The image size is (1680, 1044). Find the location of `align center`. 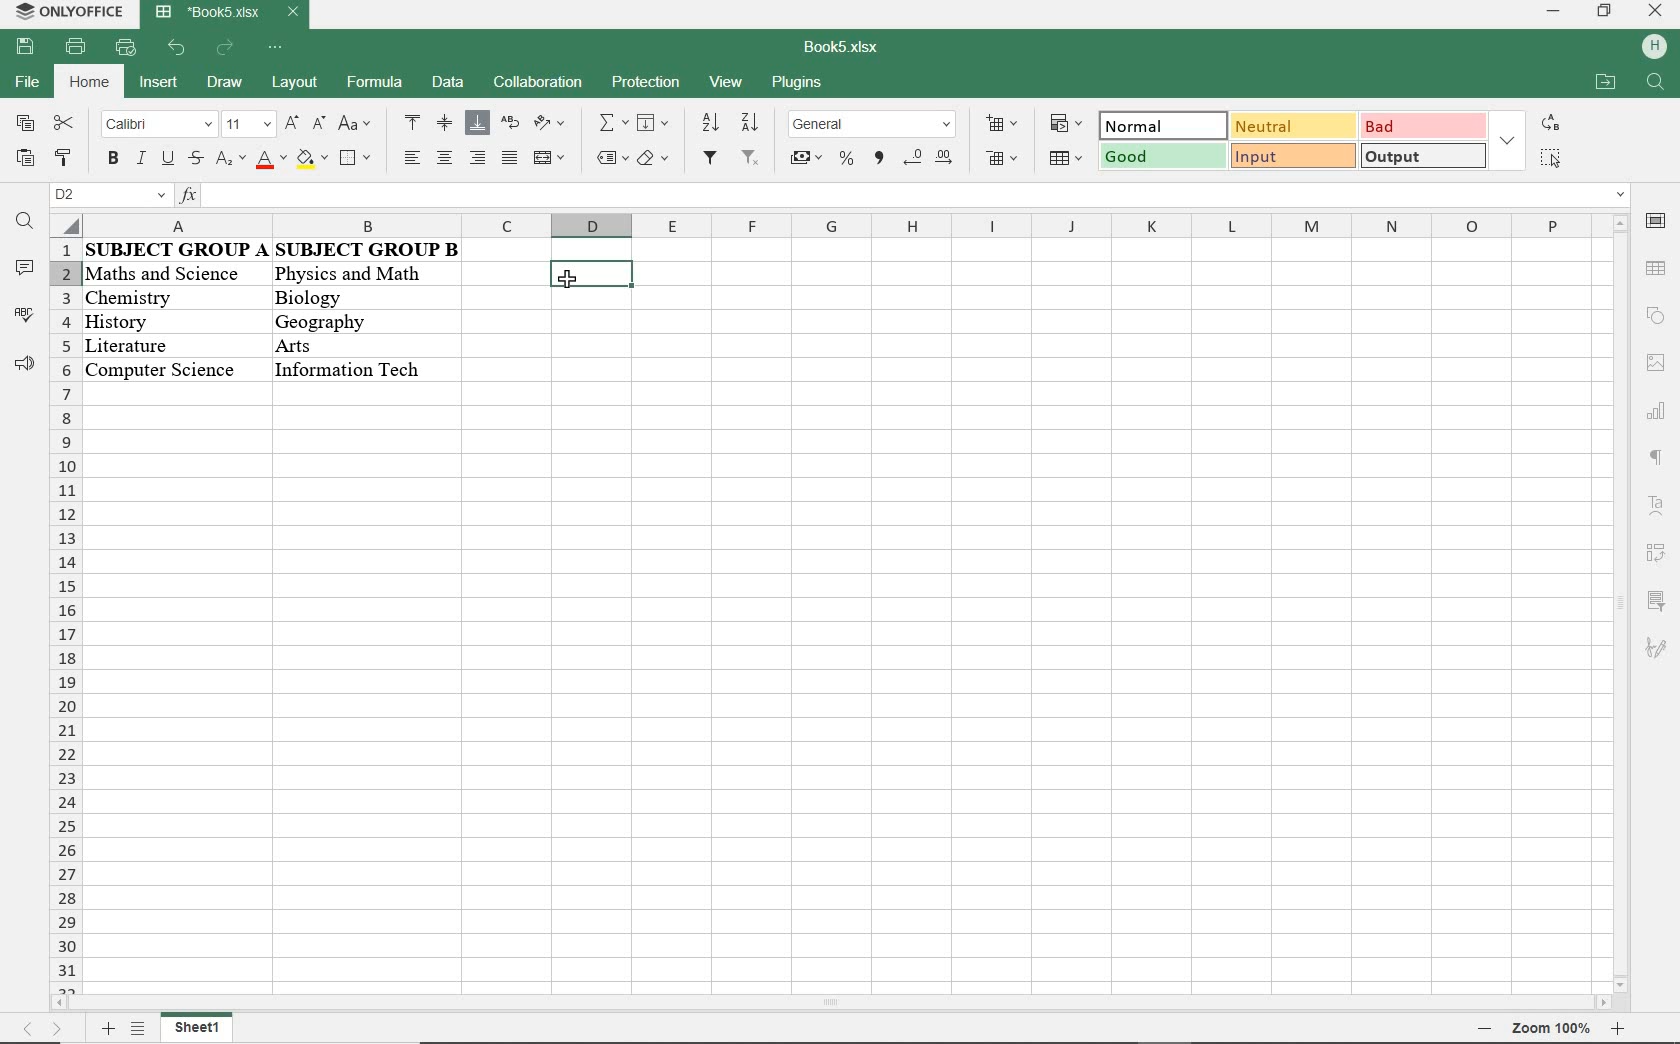

align center is located at coordinates (444, 157).